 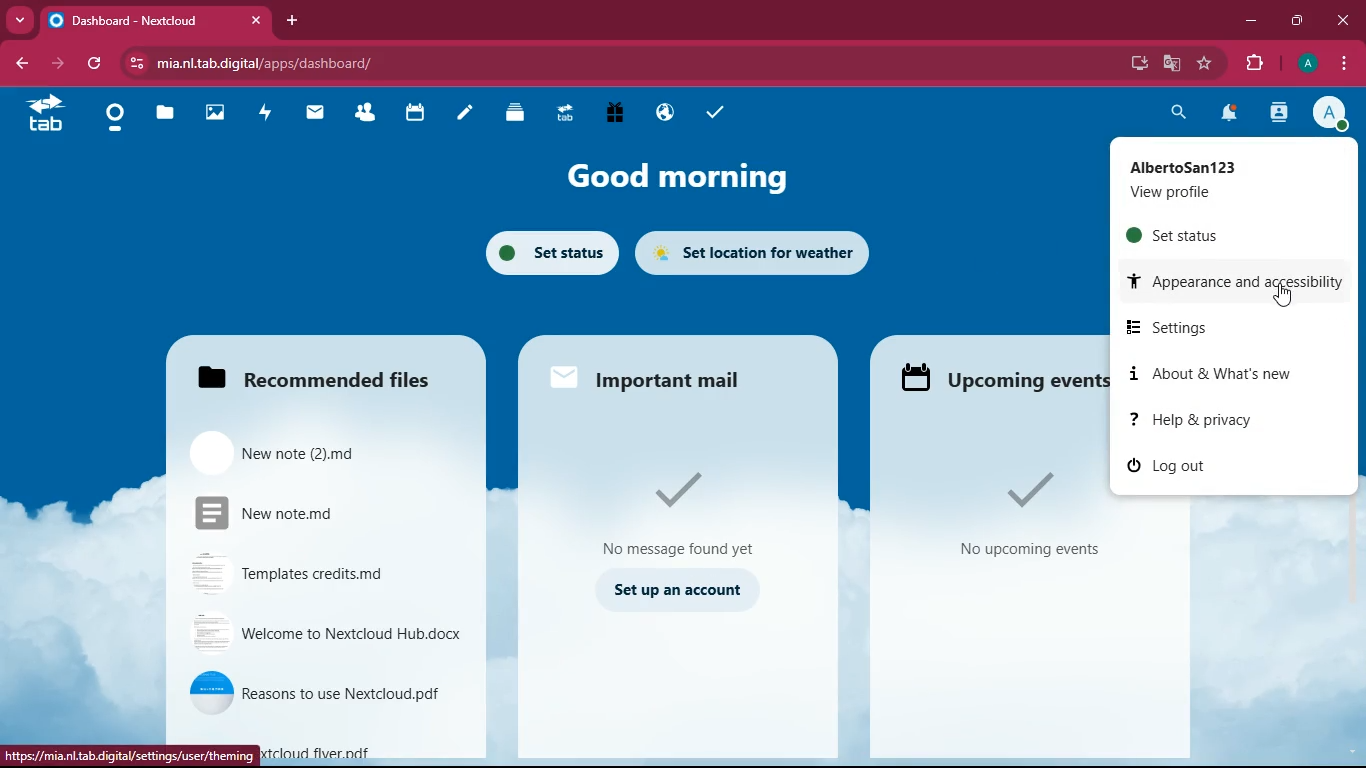 What do you see at coordinates (1025, 518) in the screenshot?
I see `no upcoming events` at bounding box center [1025, 518].